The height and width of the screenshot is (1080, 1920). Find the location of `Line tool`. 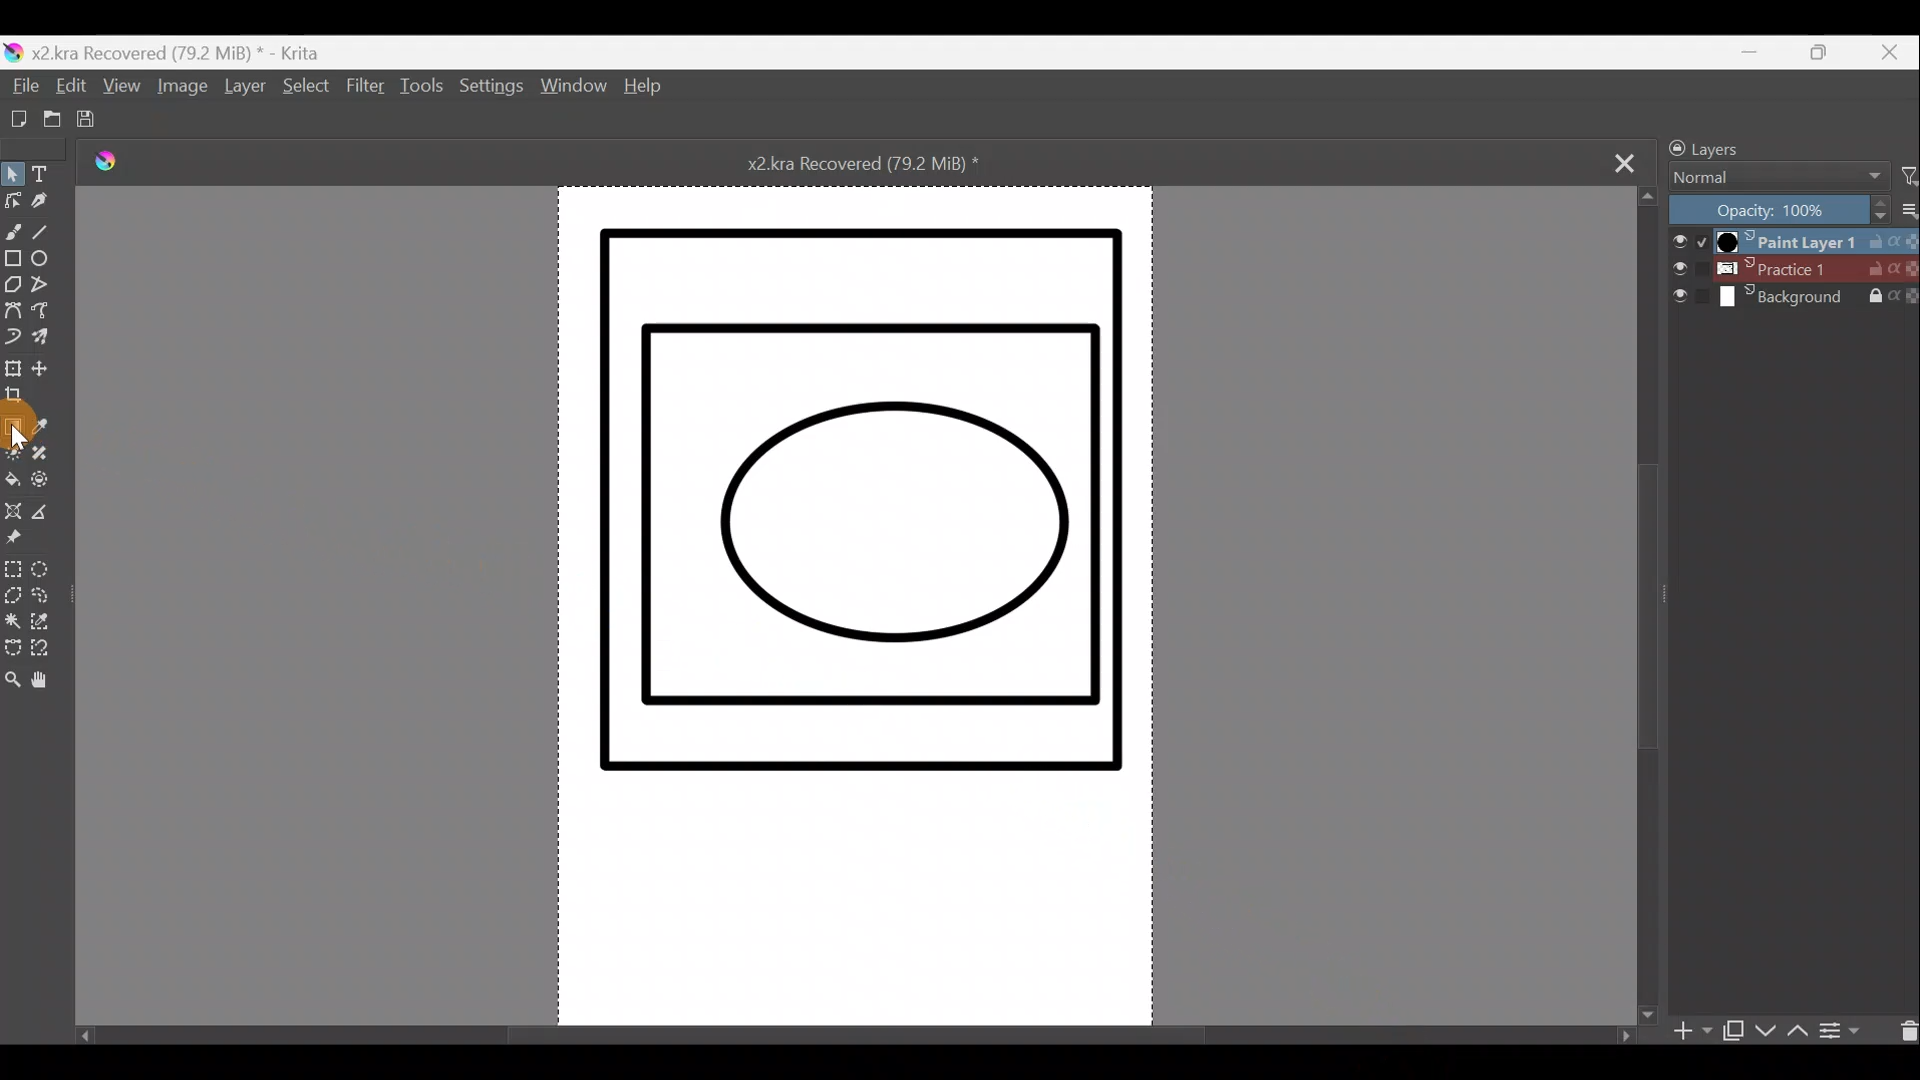

Line tool is located at coordinates (45, 235).